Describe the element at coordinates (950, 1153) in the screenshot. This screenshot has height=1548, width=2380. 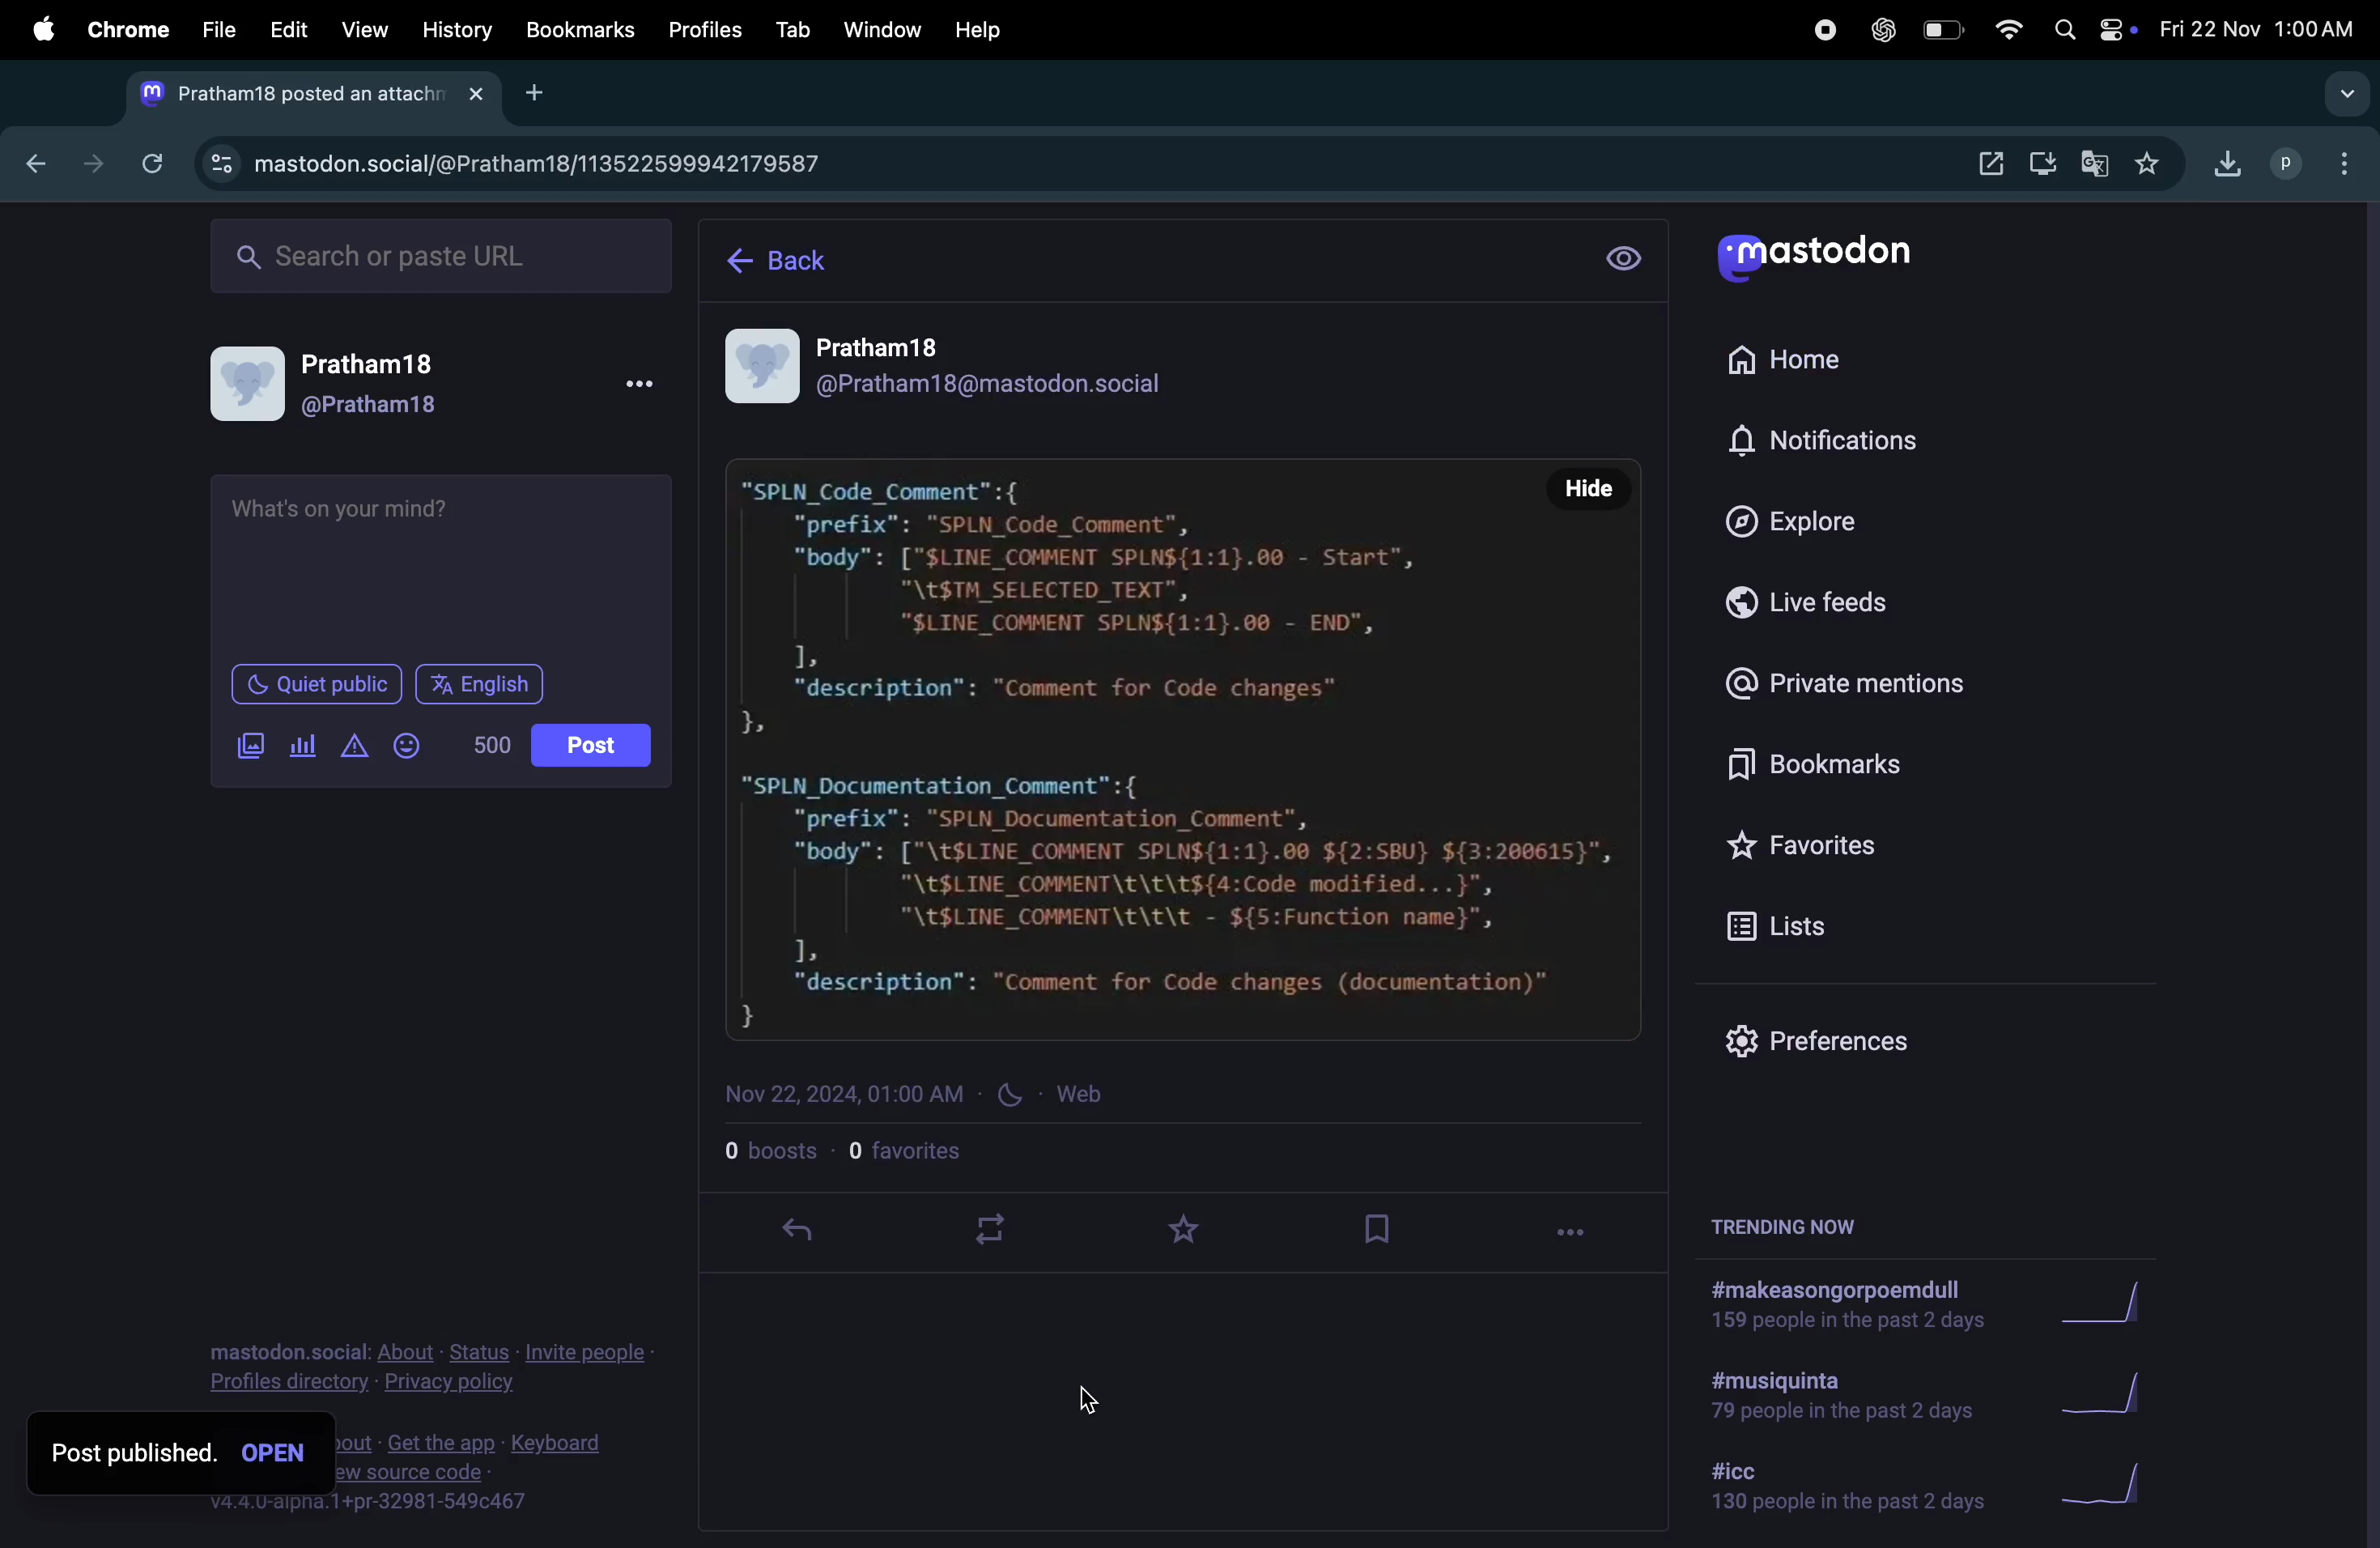
I see `favourites` at that location.